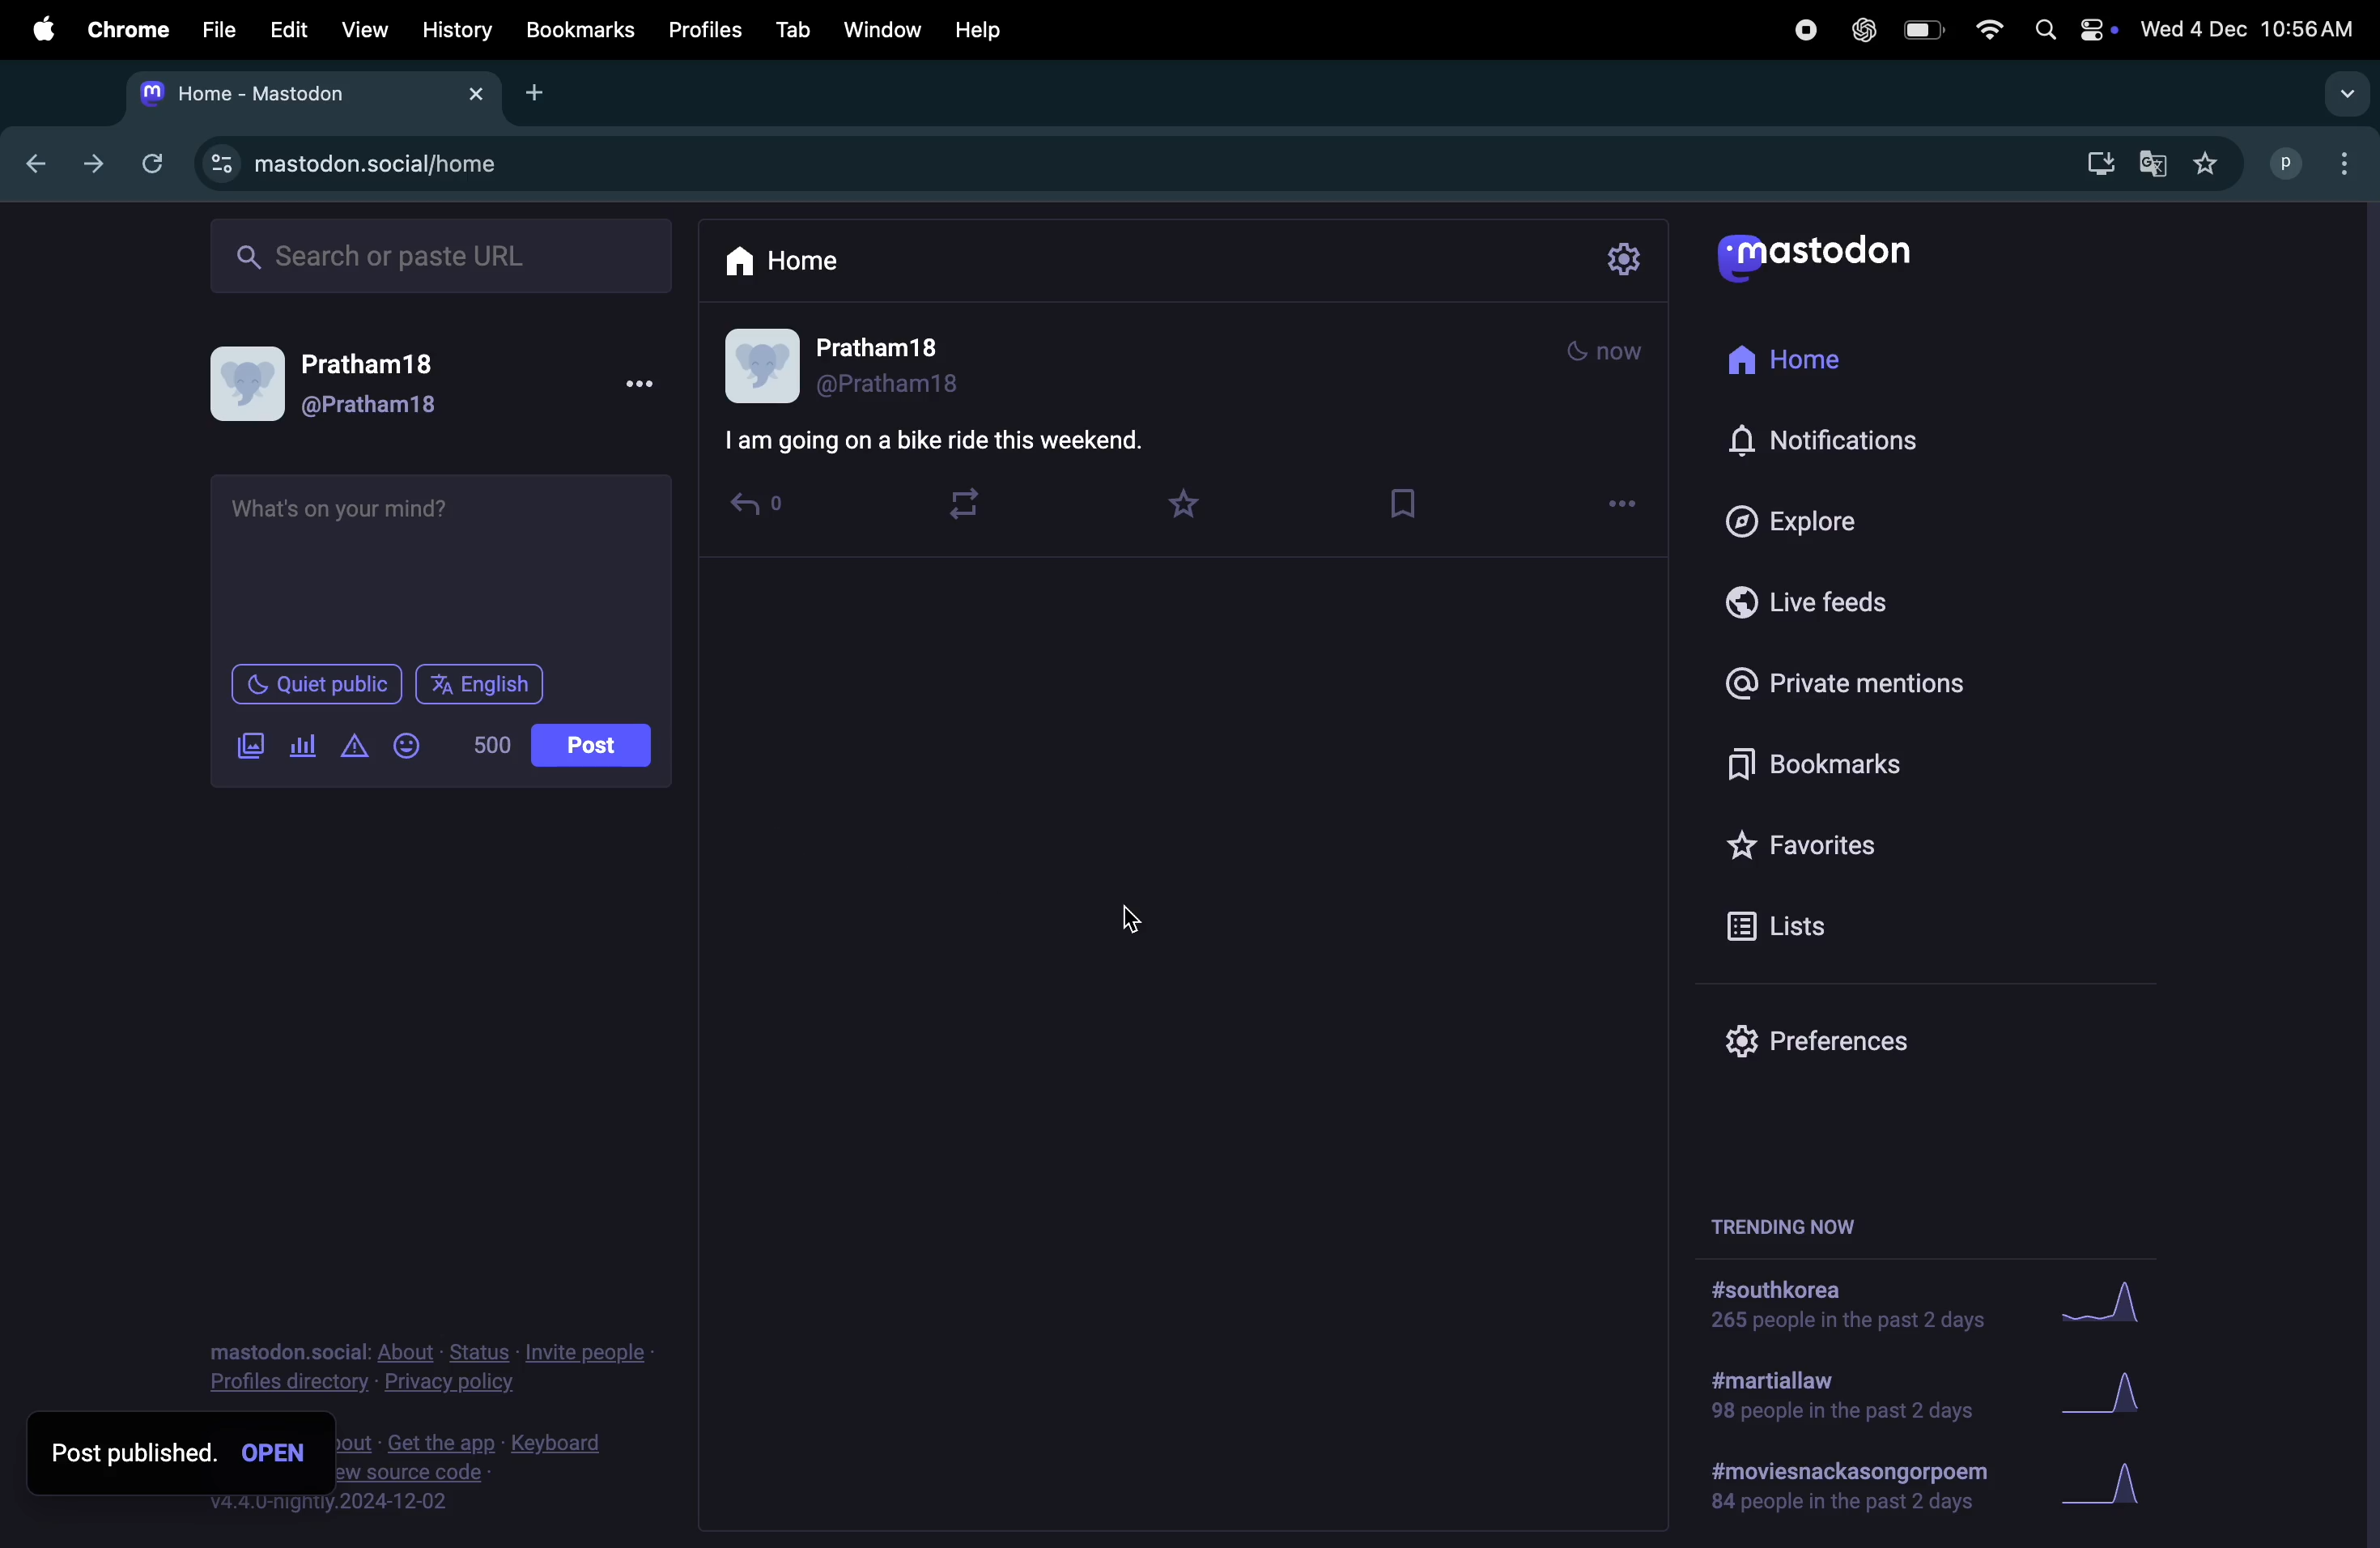  What do you see at coordinates (1817, 255) in the screenshot?
I see `mastodon` at bounding box center [1817, 255].